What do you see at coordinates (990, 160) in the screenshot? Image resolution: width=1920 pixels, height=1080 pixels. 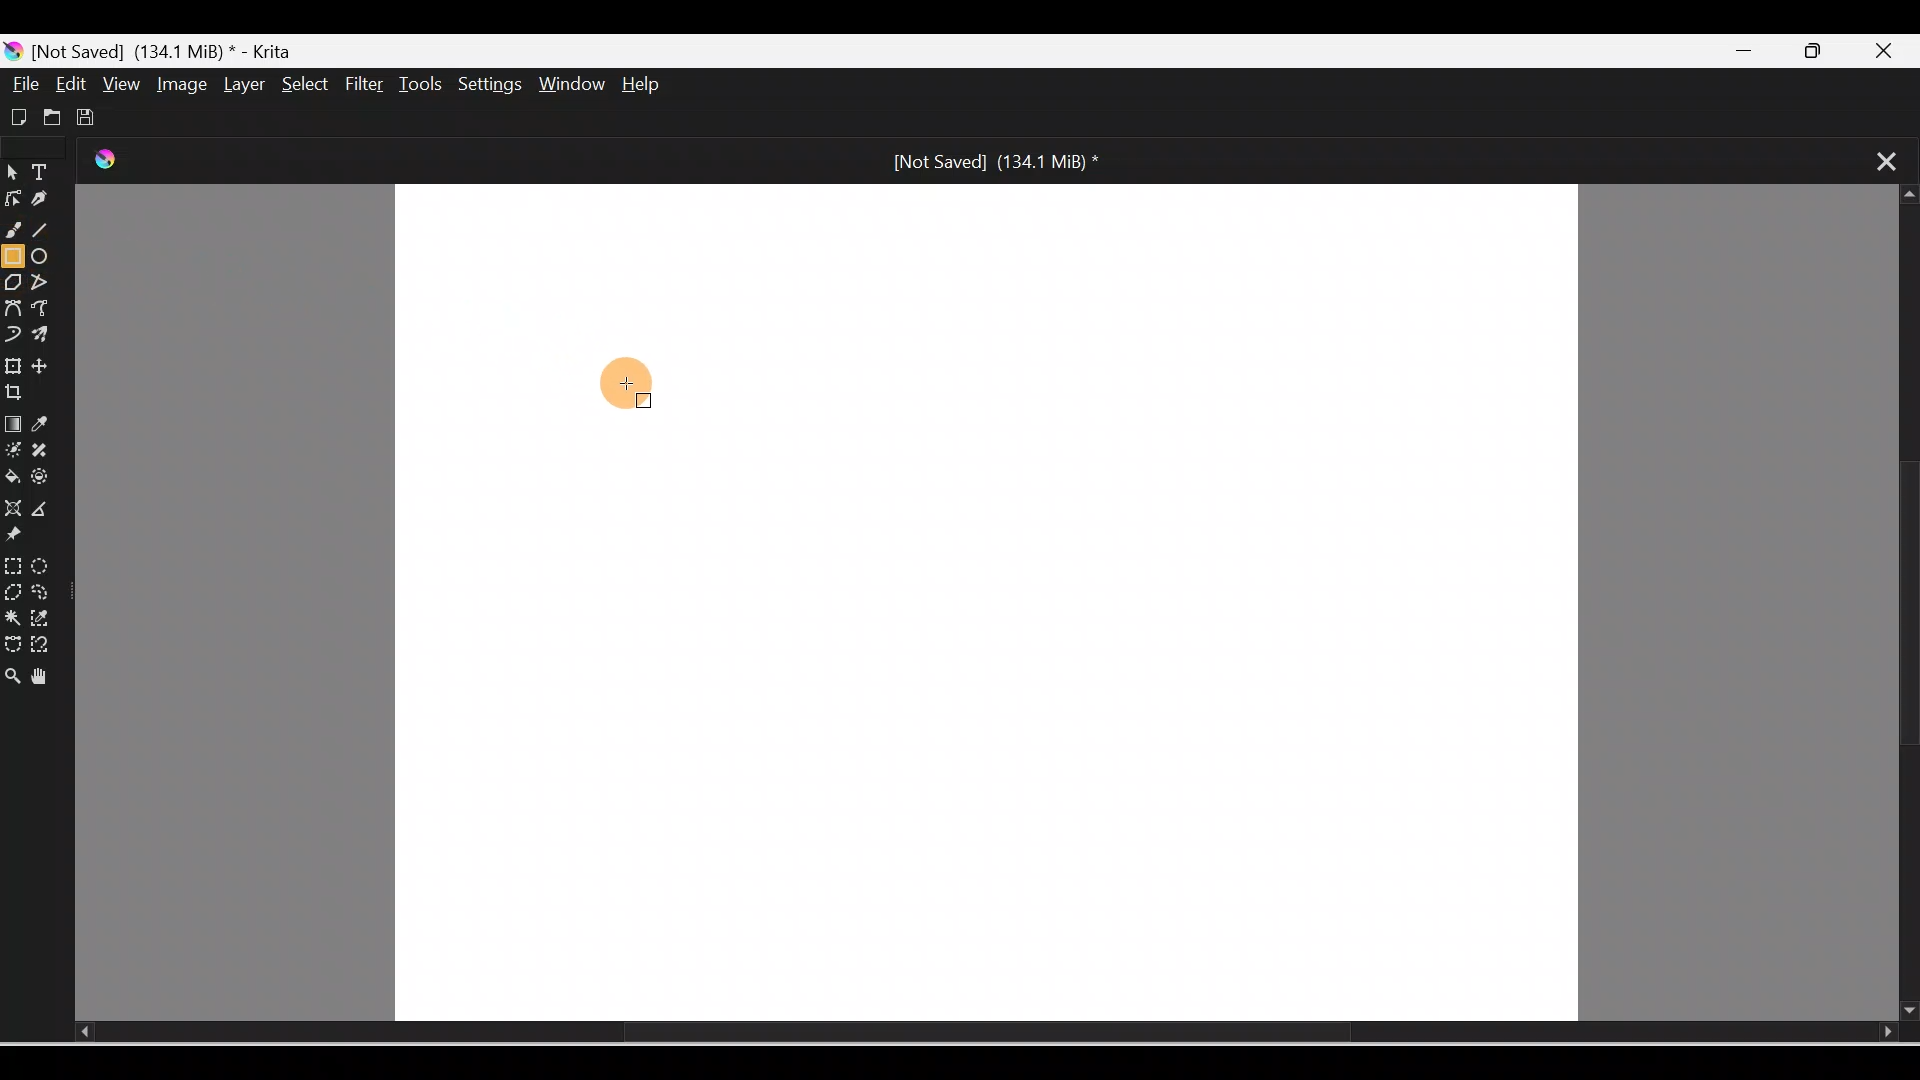 I see `[Not Saved] (171.2 MiB) * ` at bounding box center [990, 160].